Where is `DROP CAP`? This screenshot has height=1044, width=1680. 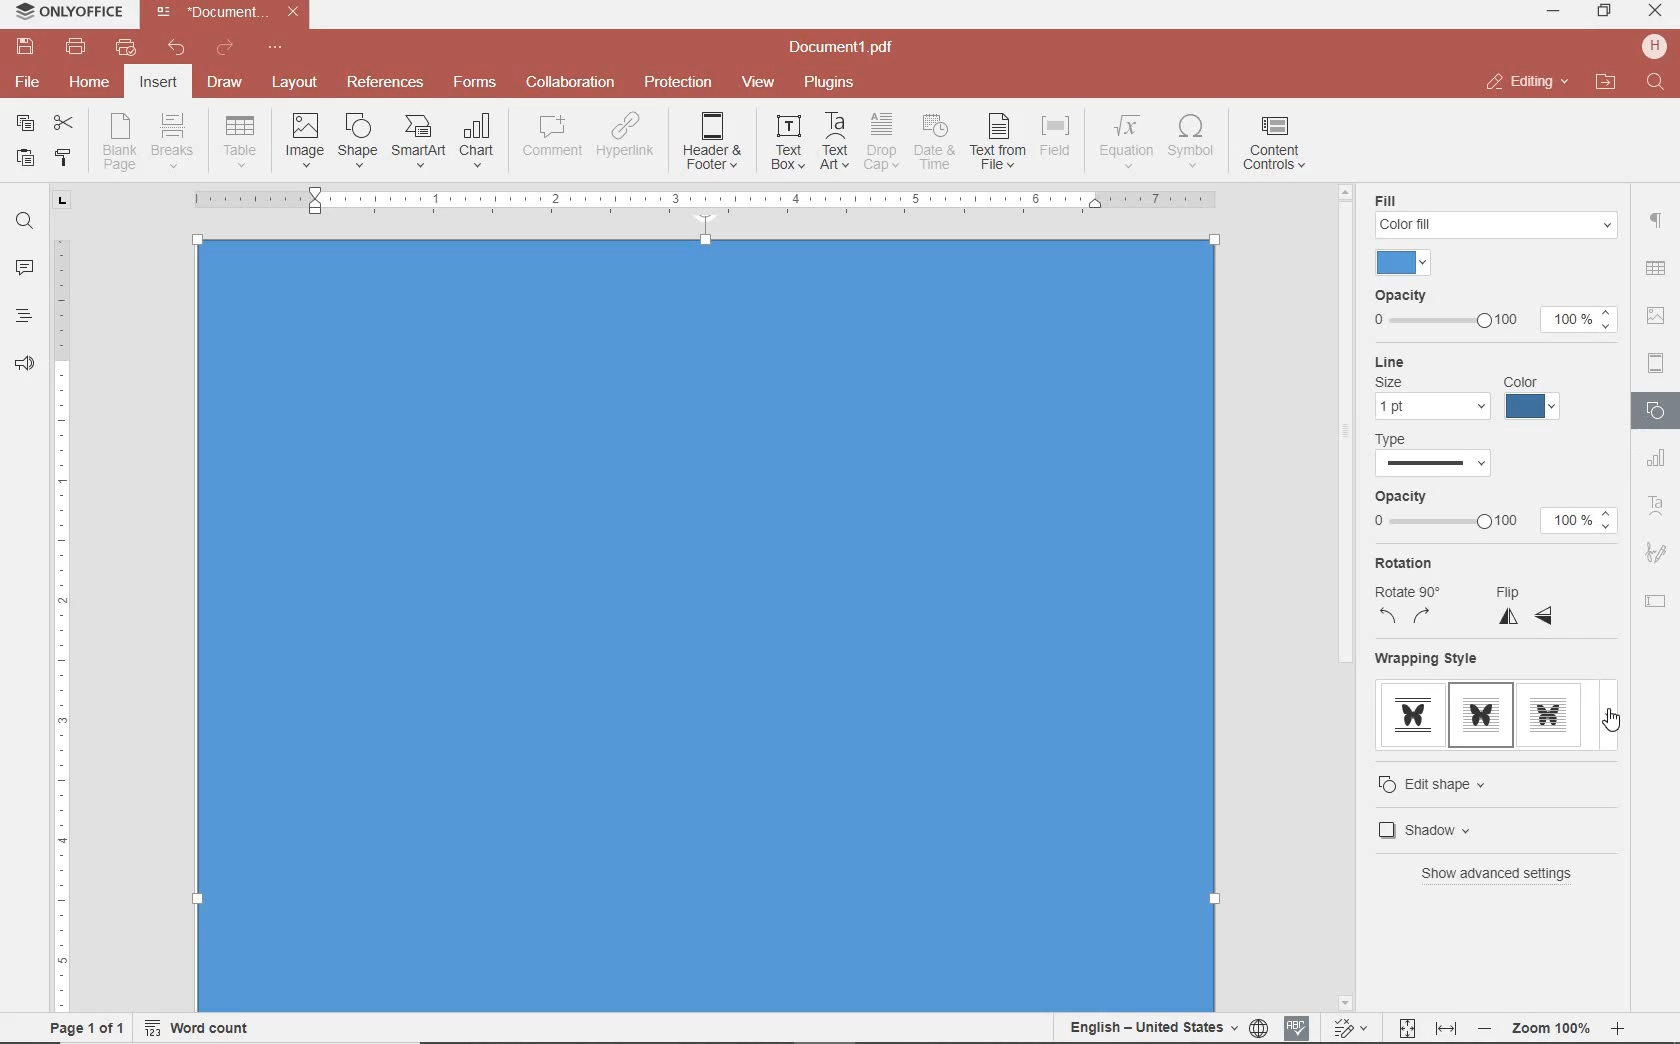 DROP CAP is located at coordinates (881, 142).